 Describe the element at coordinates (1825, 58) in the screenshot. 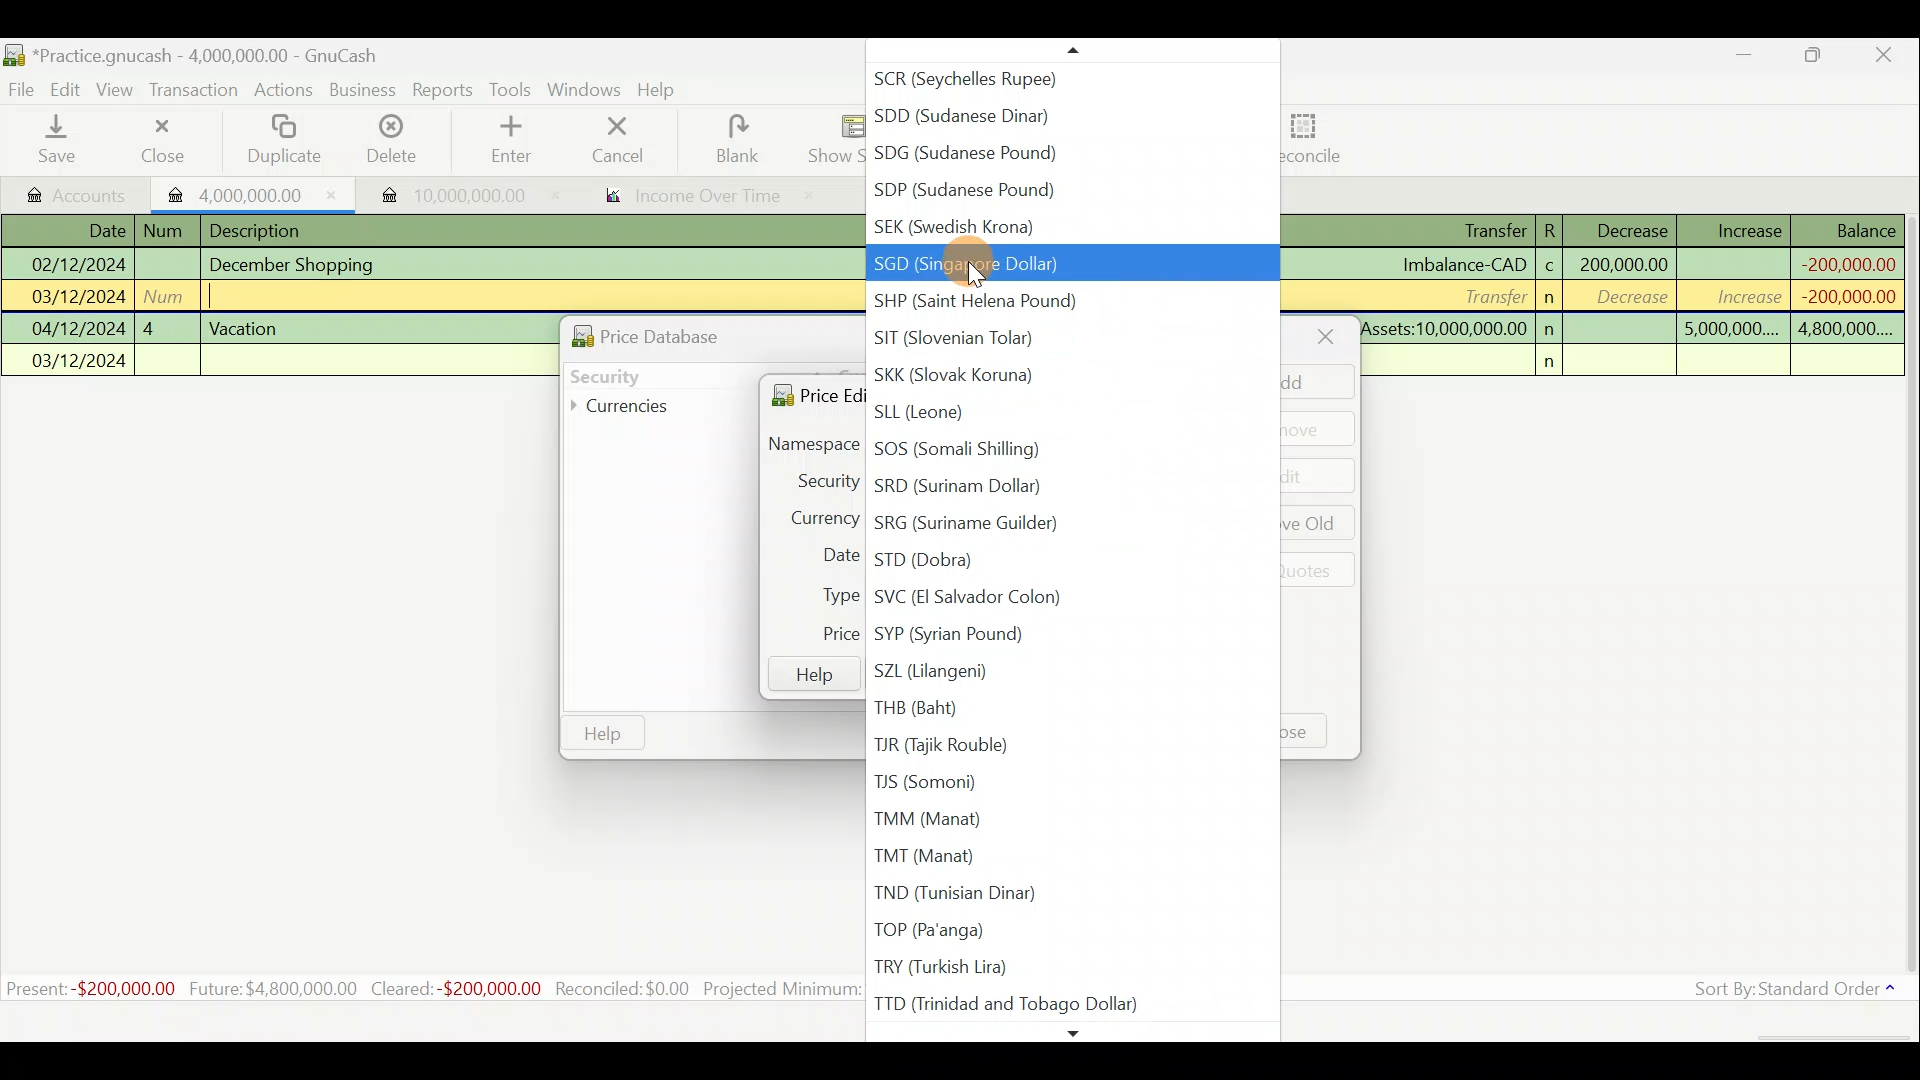

I see `Maximise` at that location.